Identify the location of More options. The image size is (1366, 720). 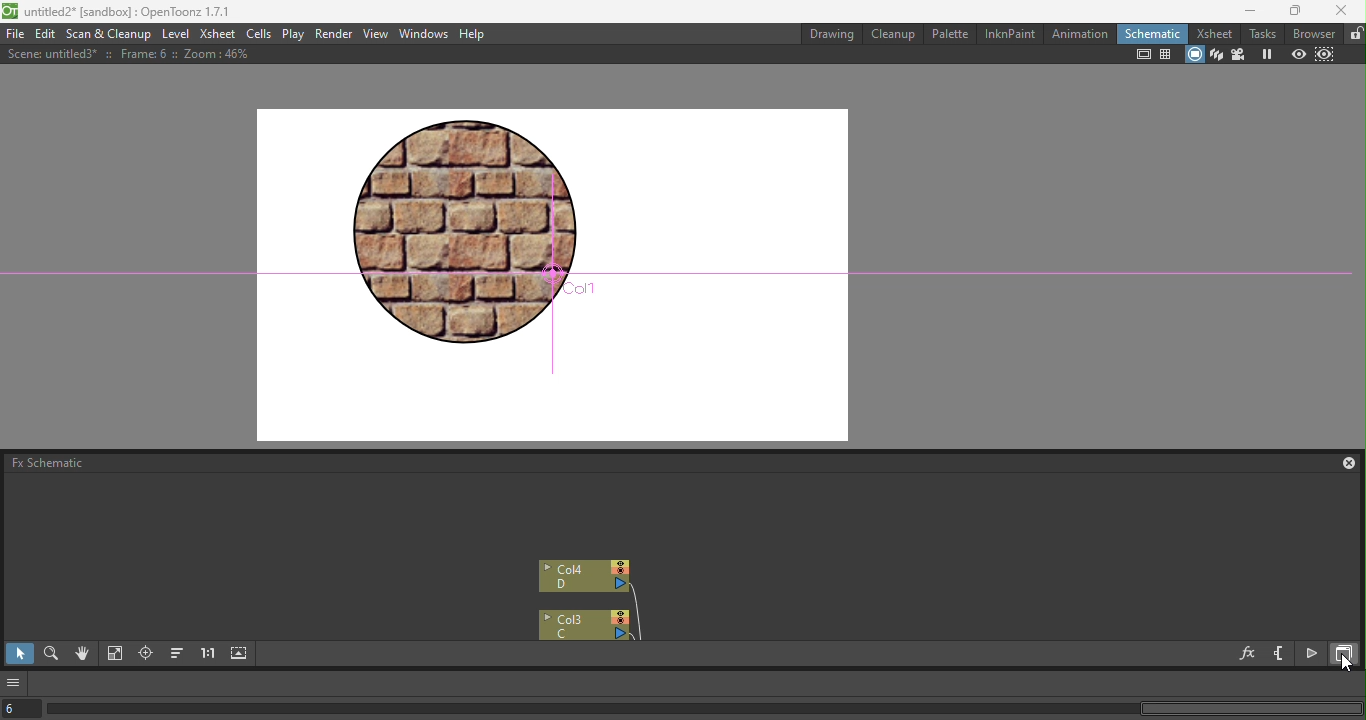
(15, 683).